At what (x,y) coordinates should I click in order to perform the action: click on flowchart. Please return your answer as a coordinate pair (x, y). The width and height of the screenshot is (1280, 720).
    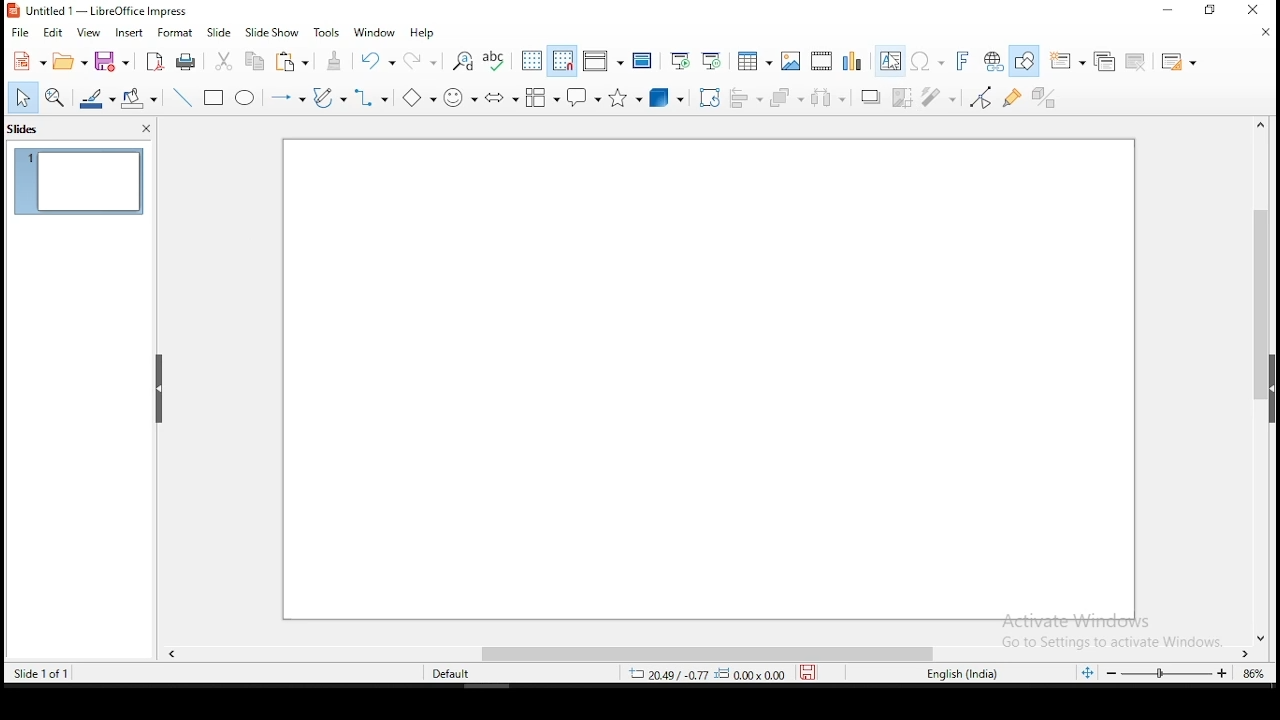
    Looking at the image, I should click on (542, 98).